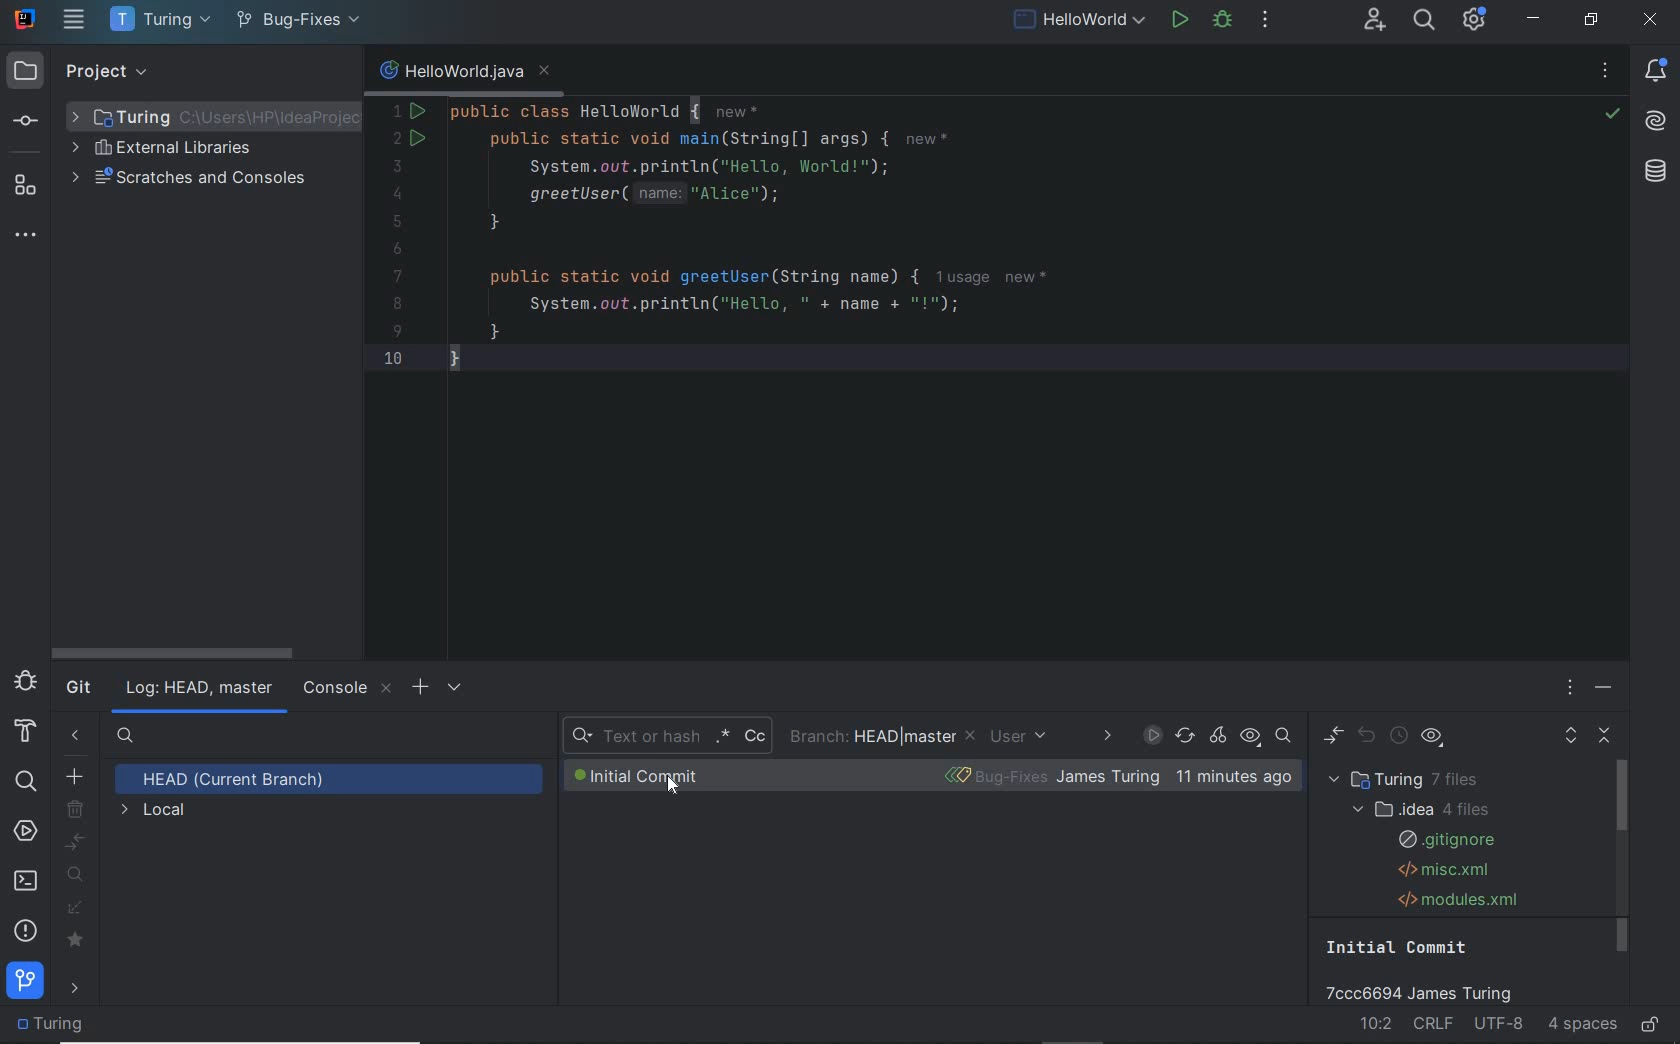 The height and width of the screenshot is (1044, 1680). Describe the element at coordinates (828, 234) in the screenshot. I see `code` at that location.